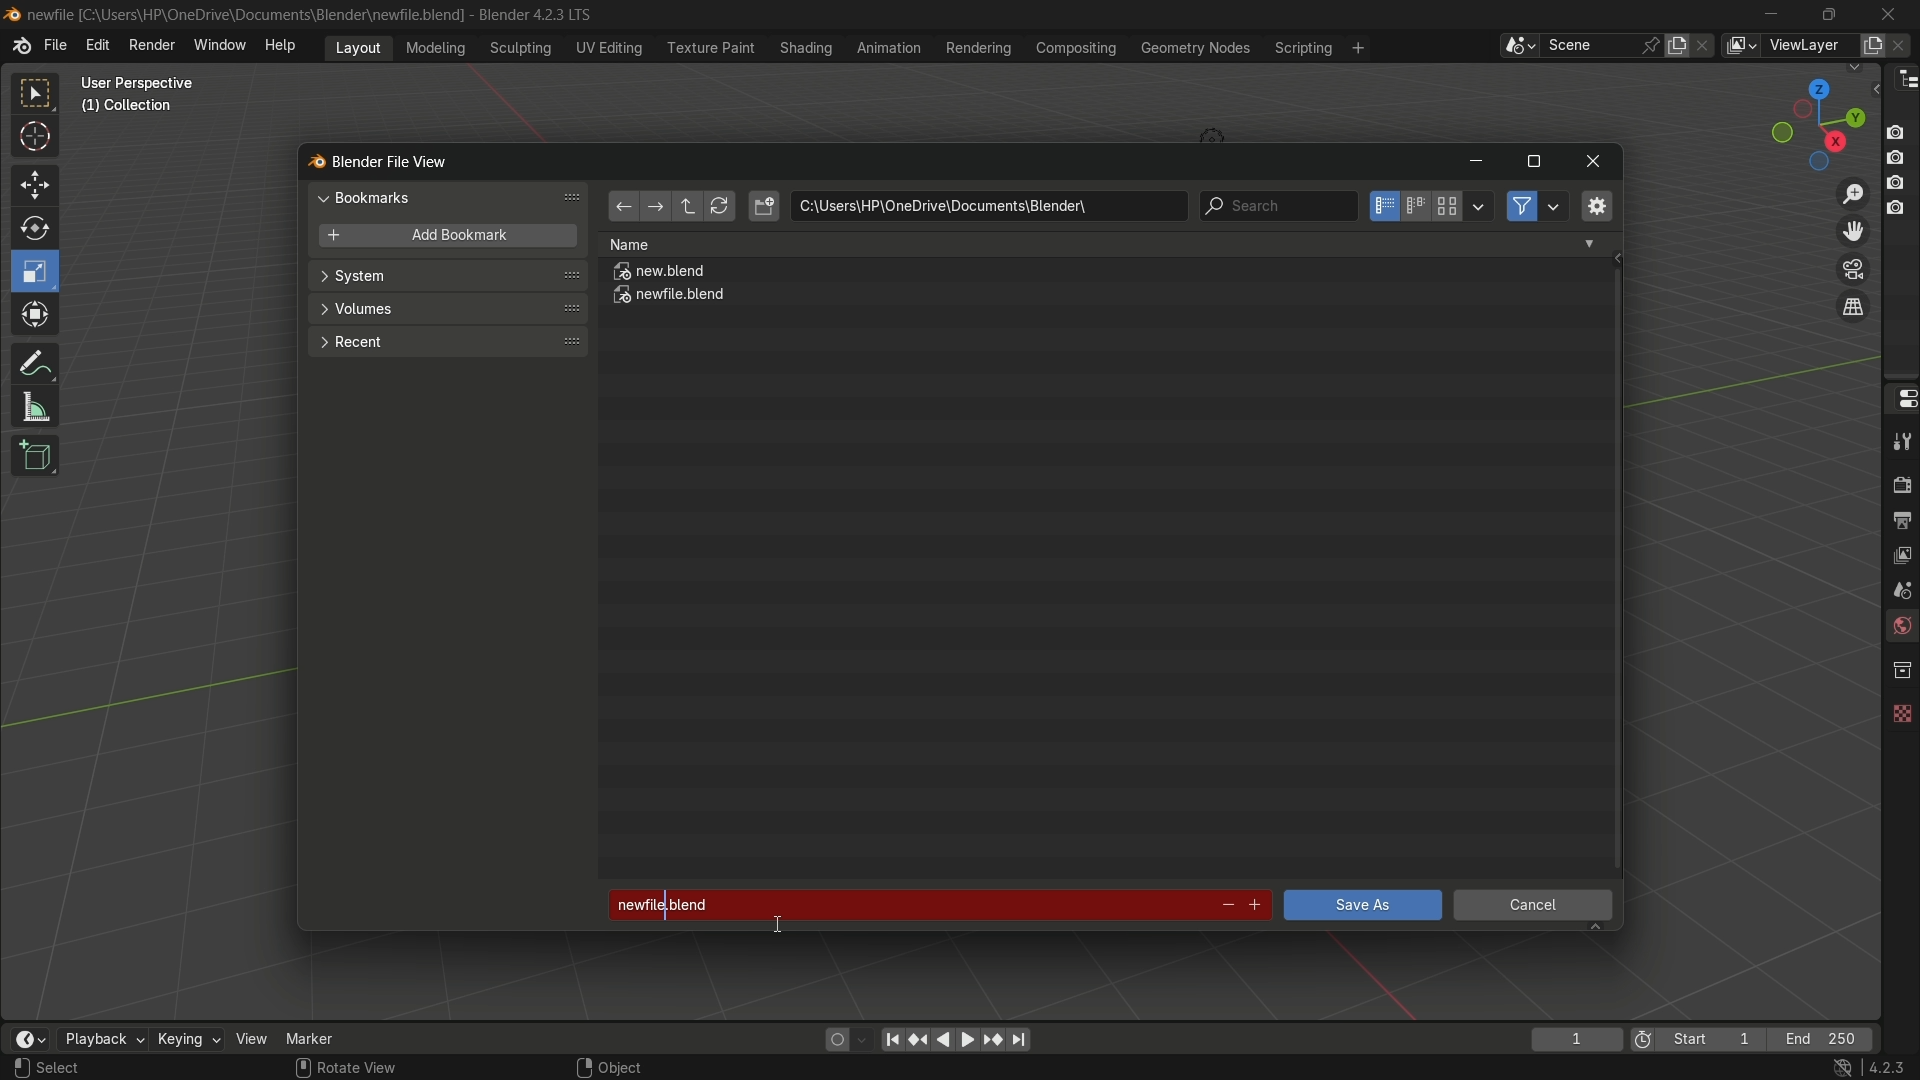 The width and height of the screenshot is (1920, 1080). Describe the element at coordinates (633, 1062) in the screenshot. I see `Object` at that location.